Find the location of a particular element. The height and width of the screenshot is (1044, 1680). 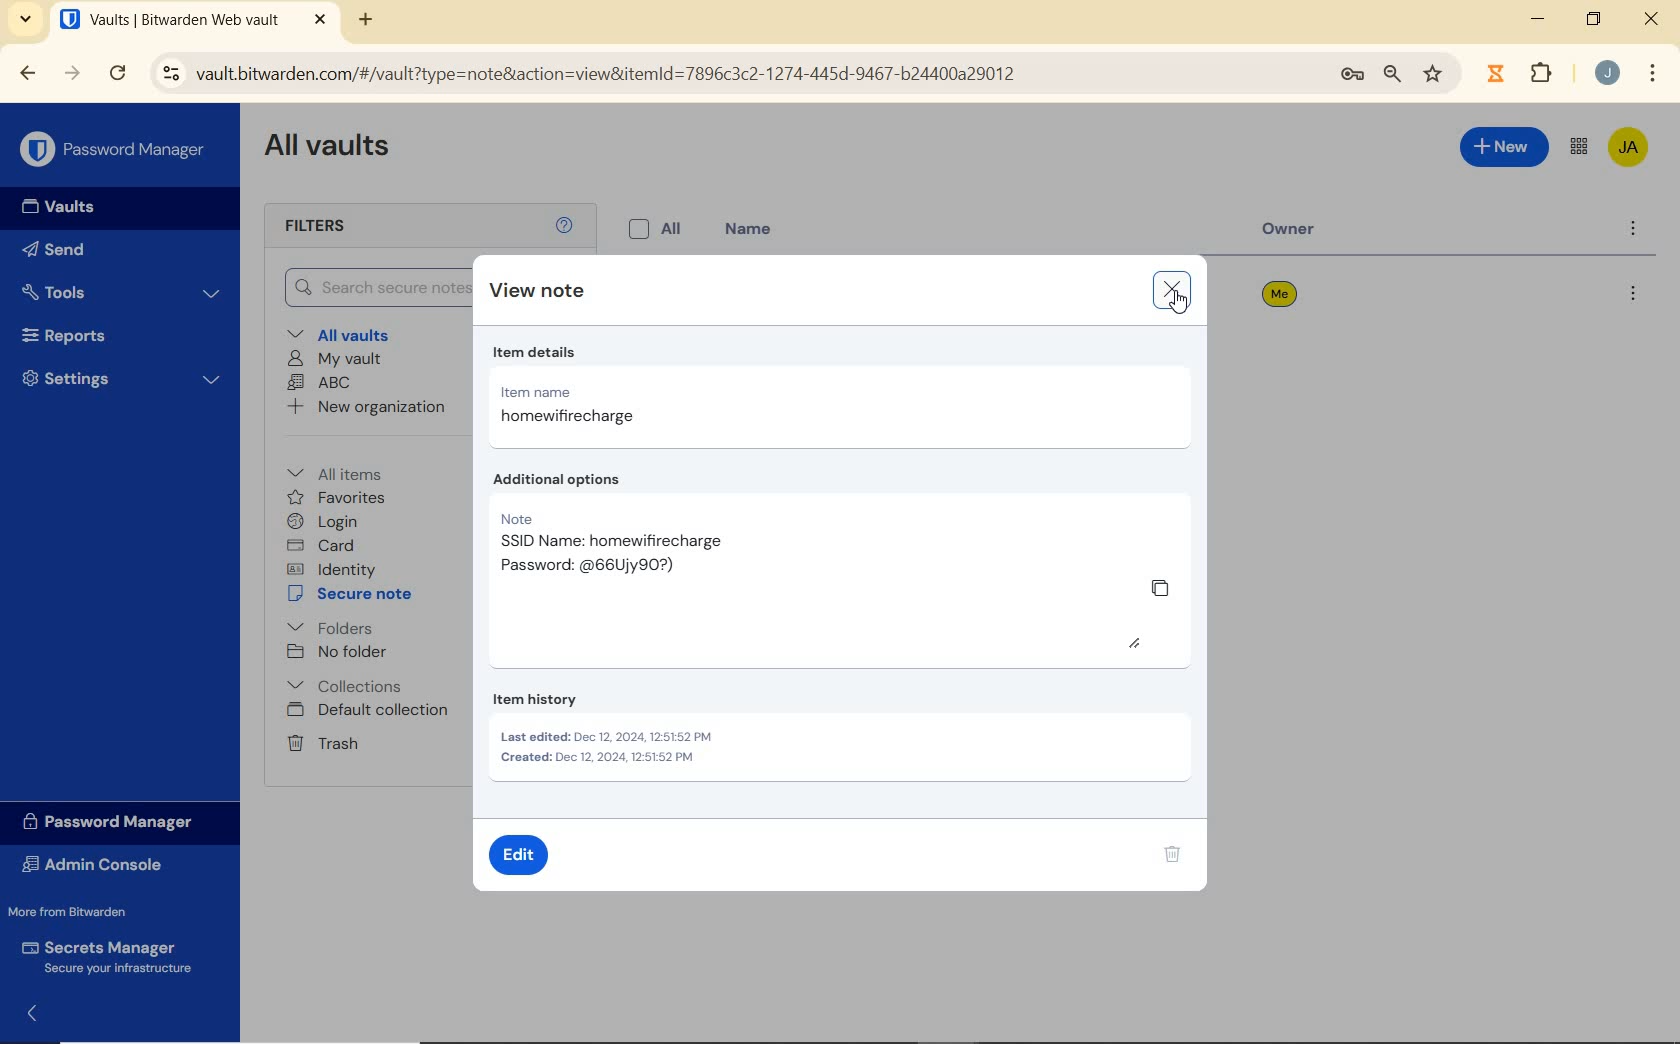

folders is located at coordinates (329, 626).